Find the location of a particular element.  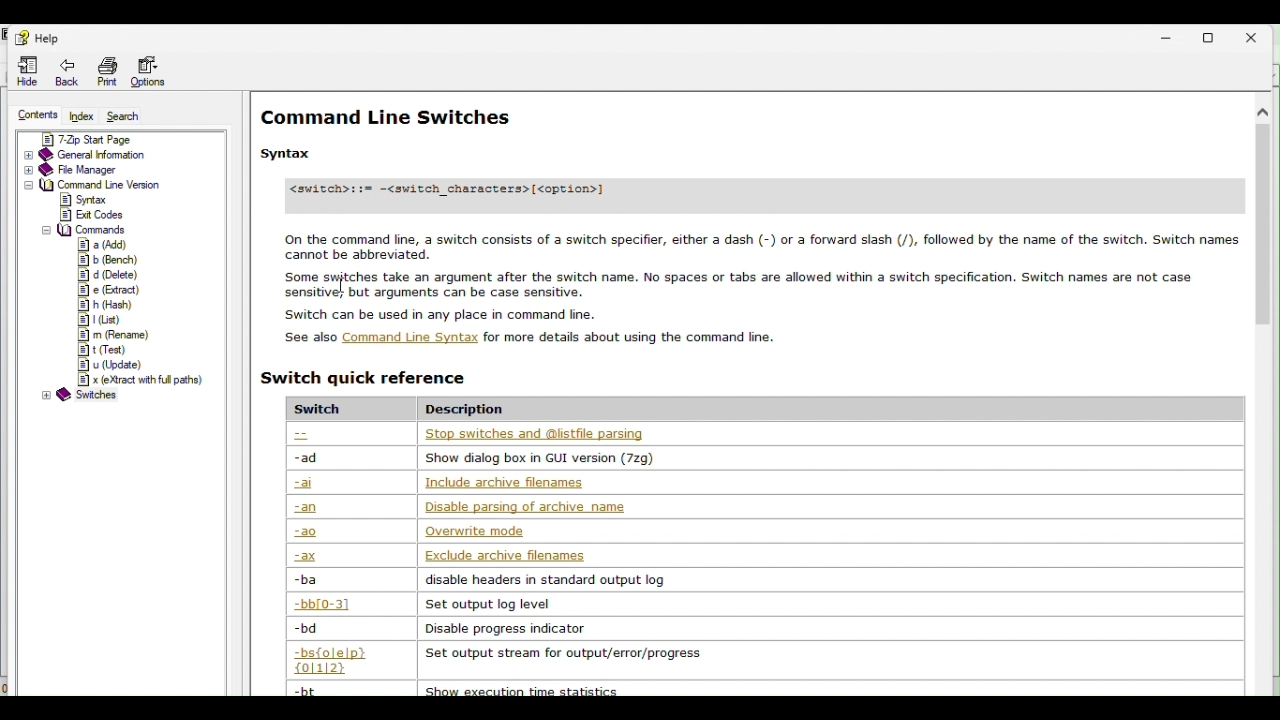

Hide is located at coordinates (23, 71).